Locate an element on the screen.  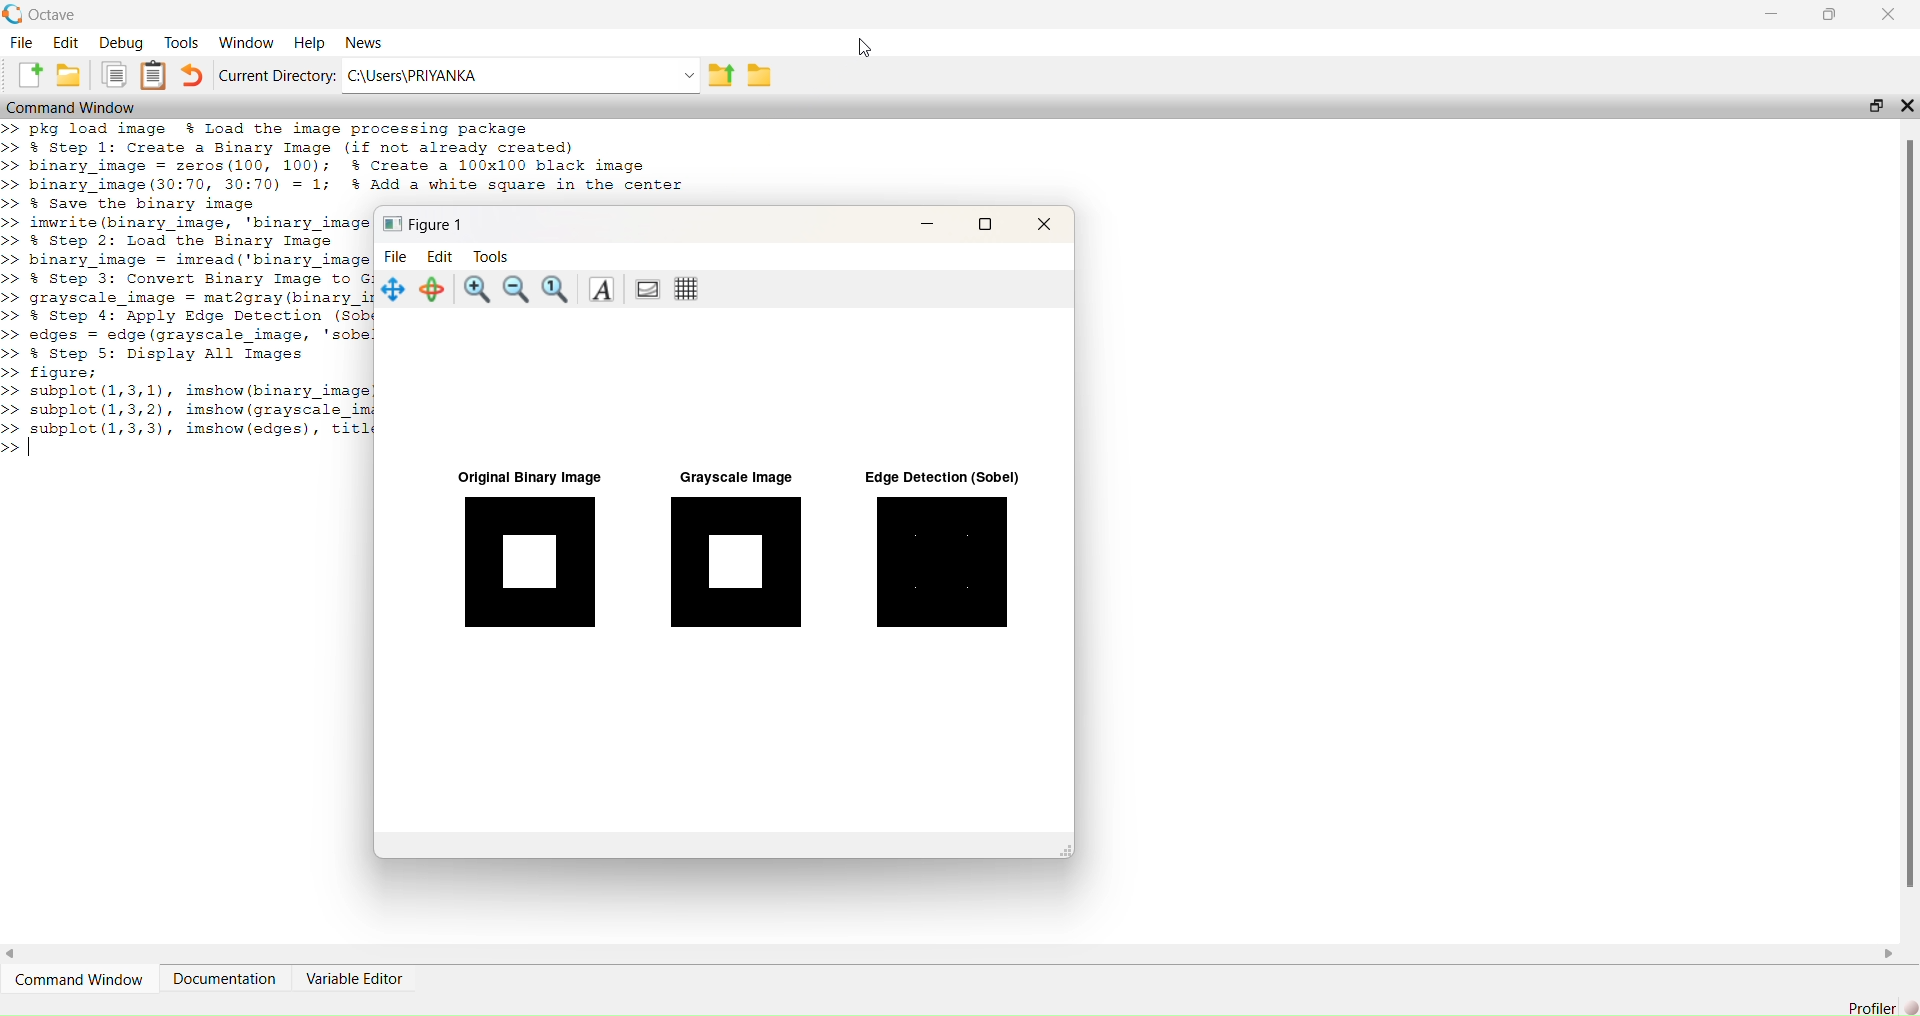
C:\Users\PRIYANKA is located at coordinates (414, 75).